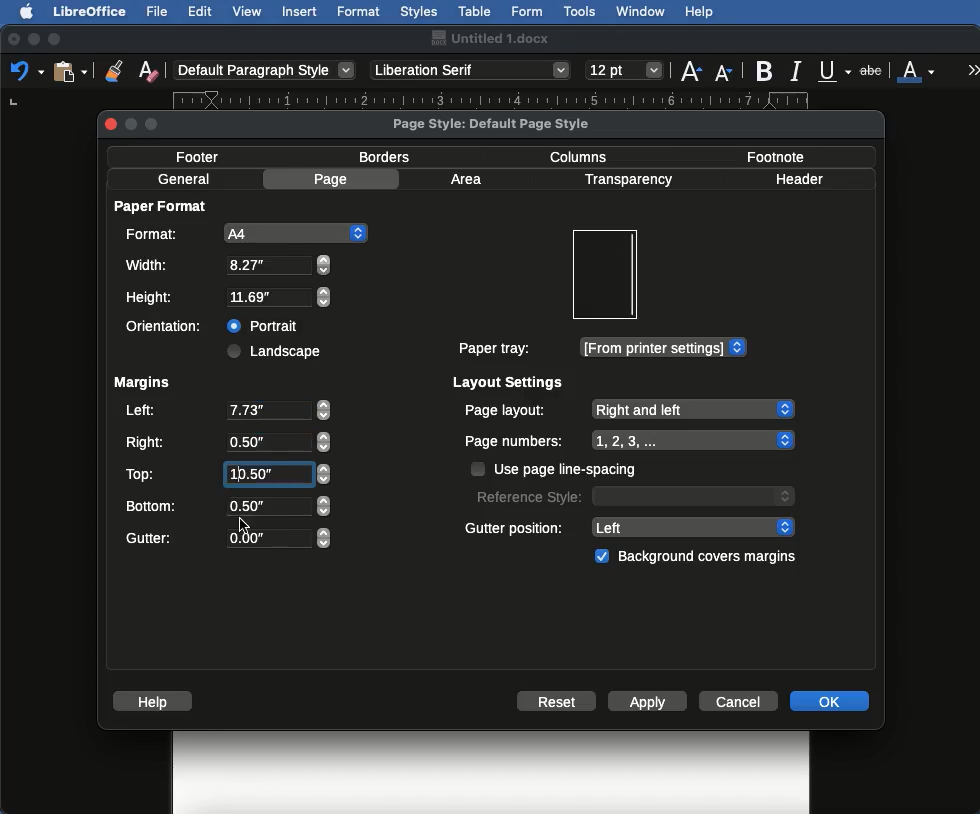  What do you see at coordinates (184, 179) in the screenshot?
I see `General` at bounding box center [184, 179].